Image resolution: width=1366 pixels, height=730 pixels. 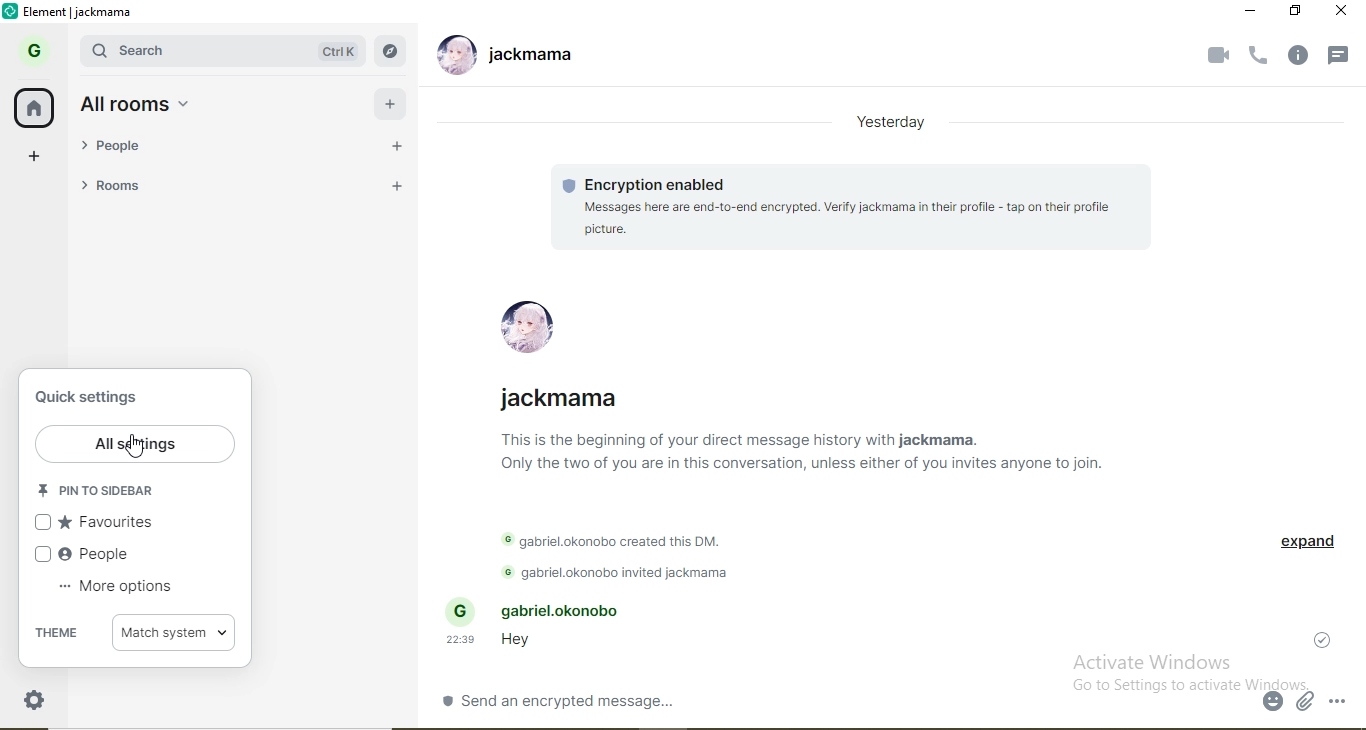 I want to click on people, so click(x=103, y=557).